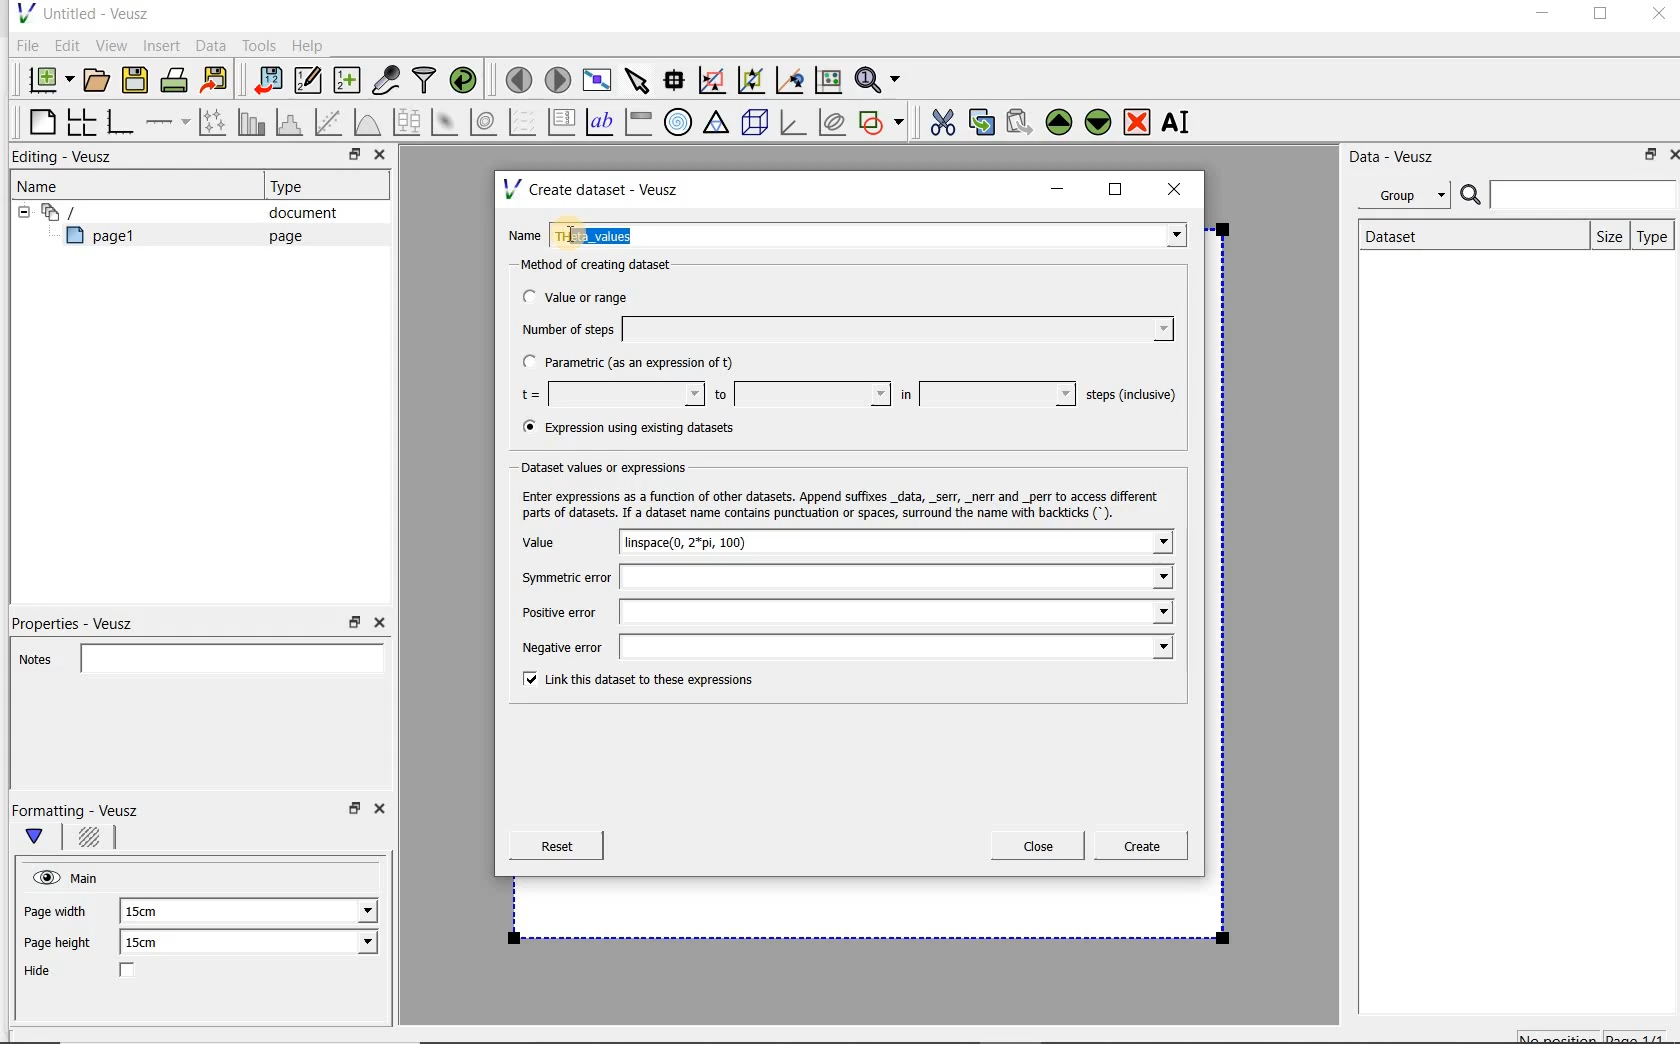  What do you see at coordinates (119, 123) in the screenshot?
I see `base graph` at bounding box center [119, 123].